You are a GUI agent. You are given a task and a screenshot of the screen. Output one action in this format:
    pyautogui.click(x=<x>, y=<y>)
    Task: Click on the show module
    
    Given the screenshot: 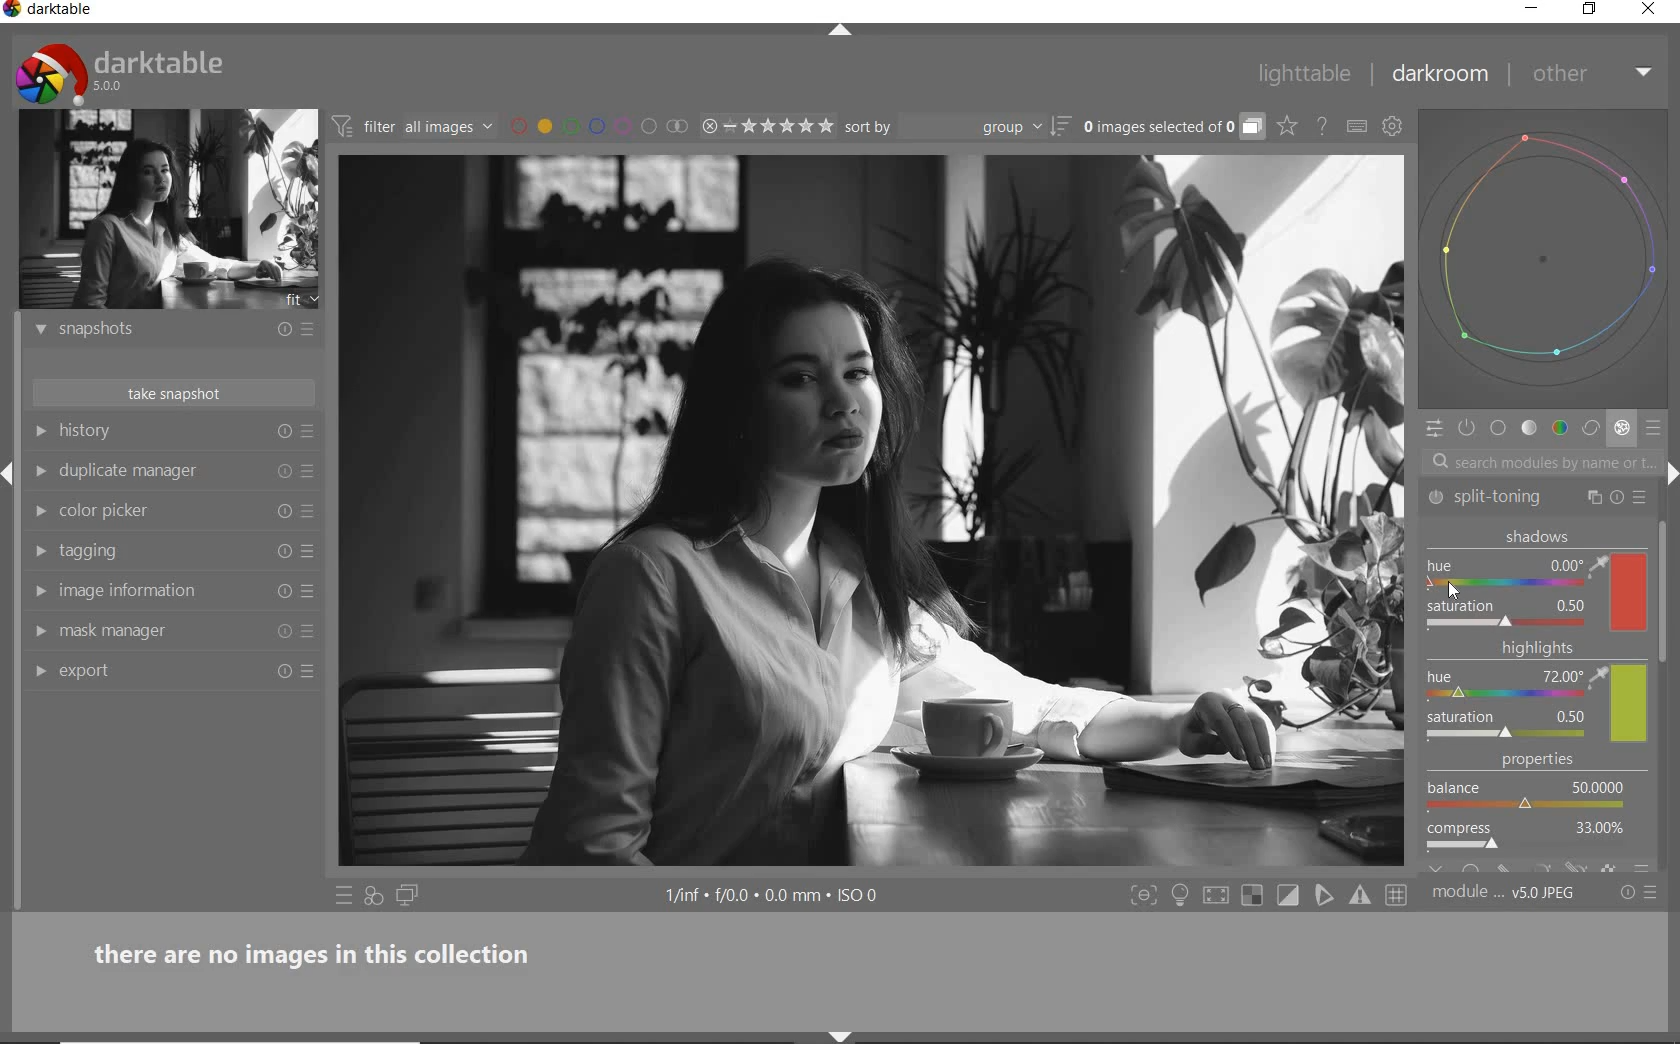 What is the action you would take?
    pyautogui.click(x=37, y=590)
    